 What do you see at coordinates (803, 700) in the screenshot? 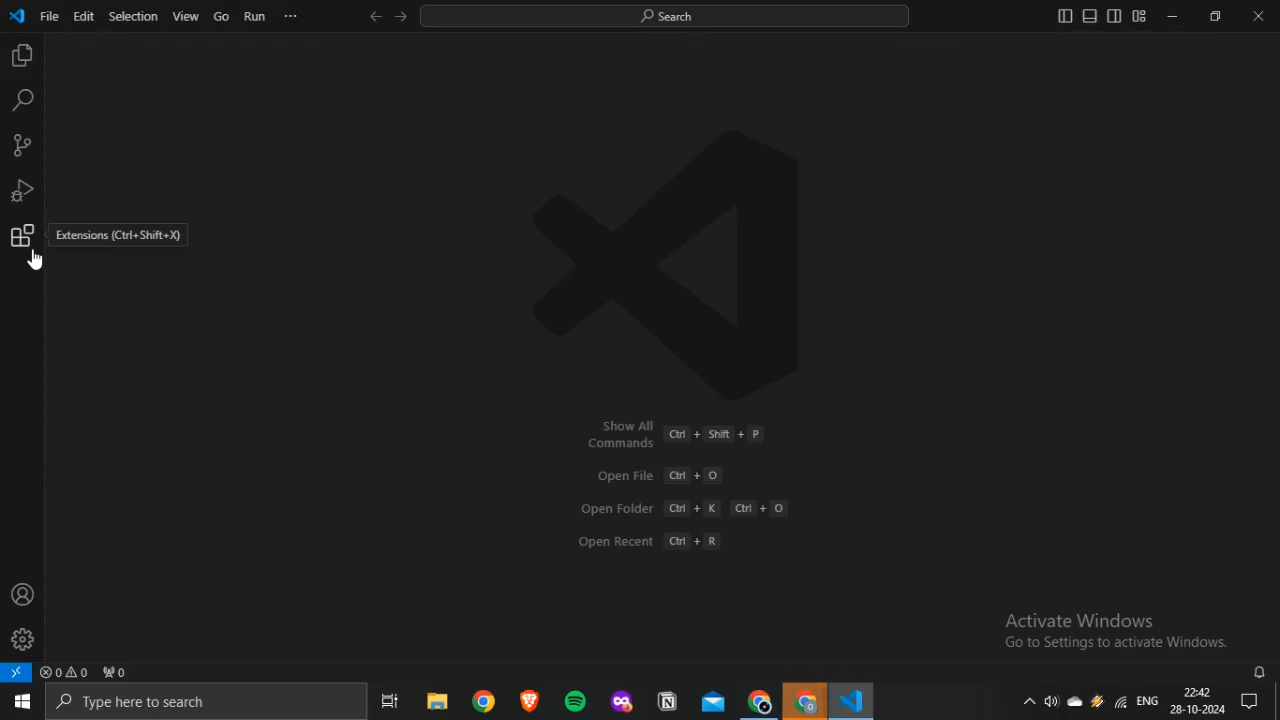
I see `Google Chrome` at bounding box center [803, 700].